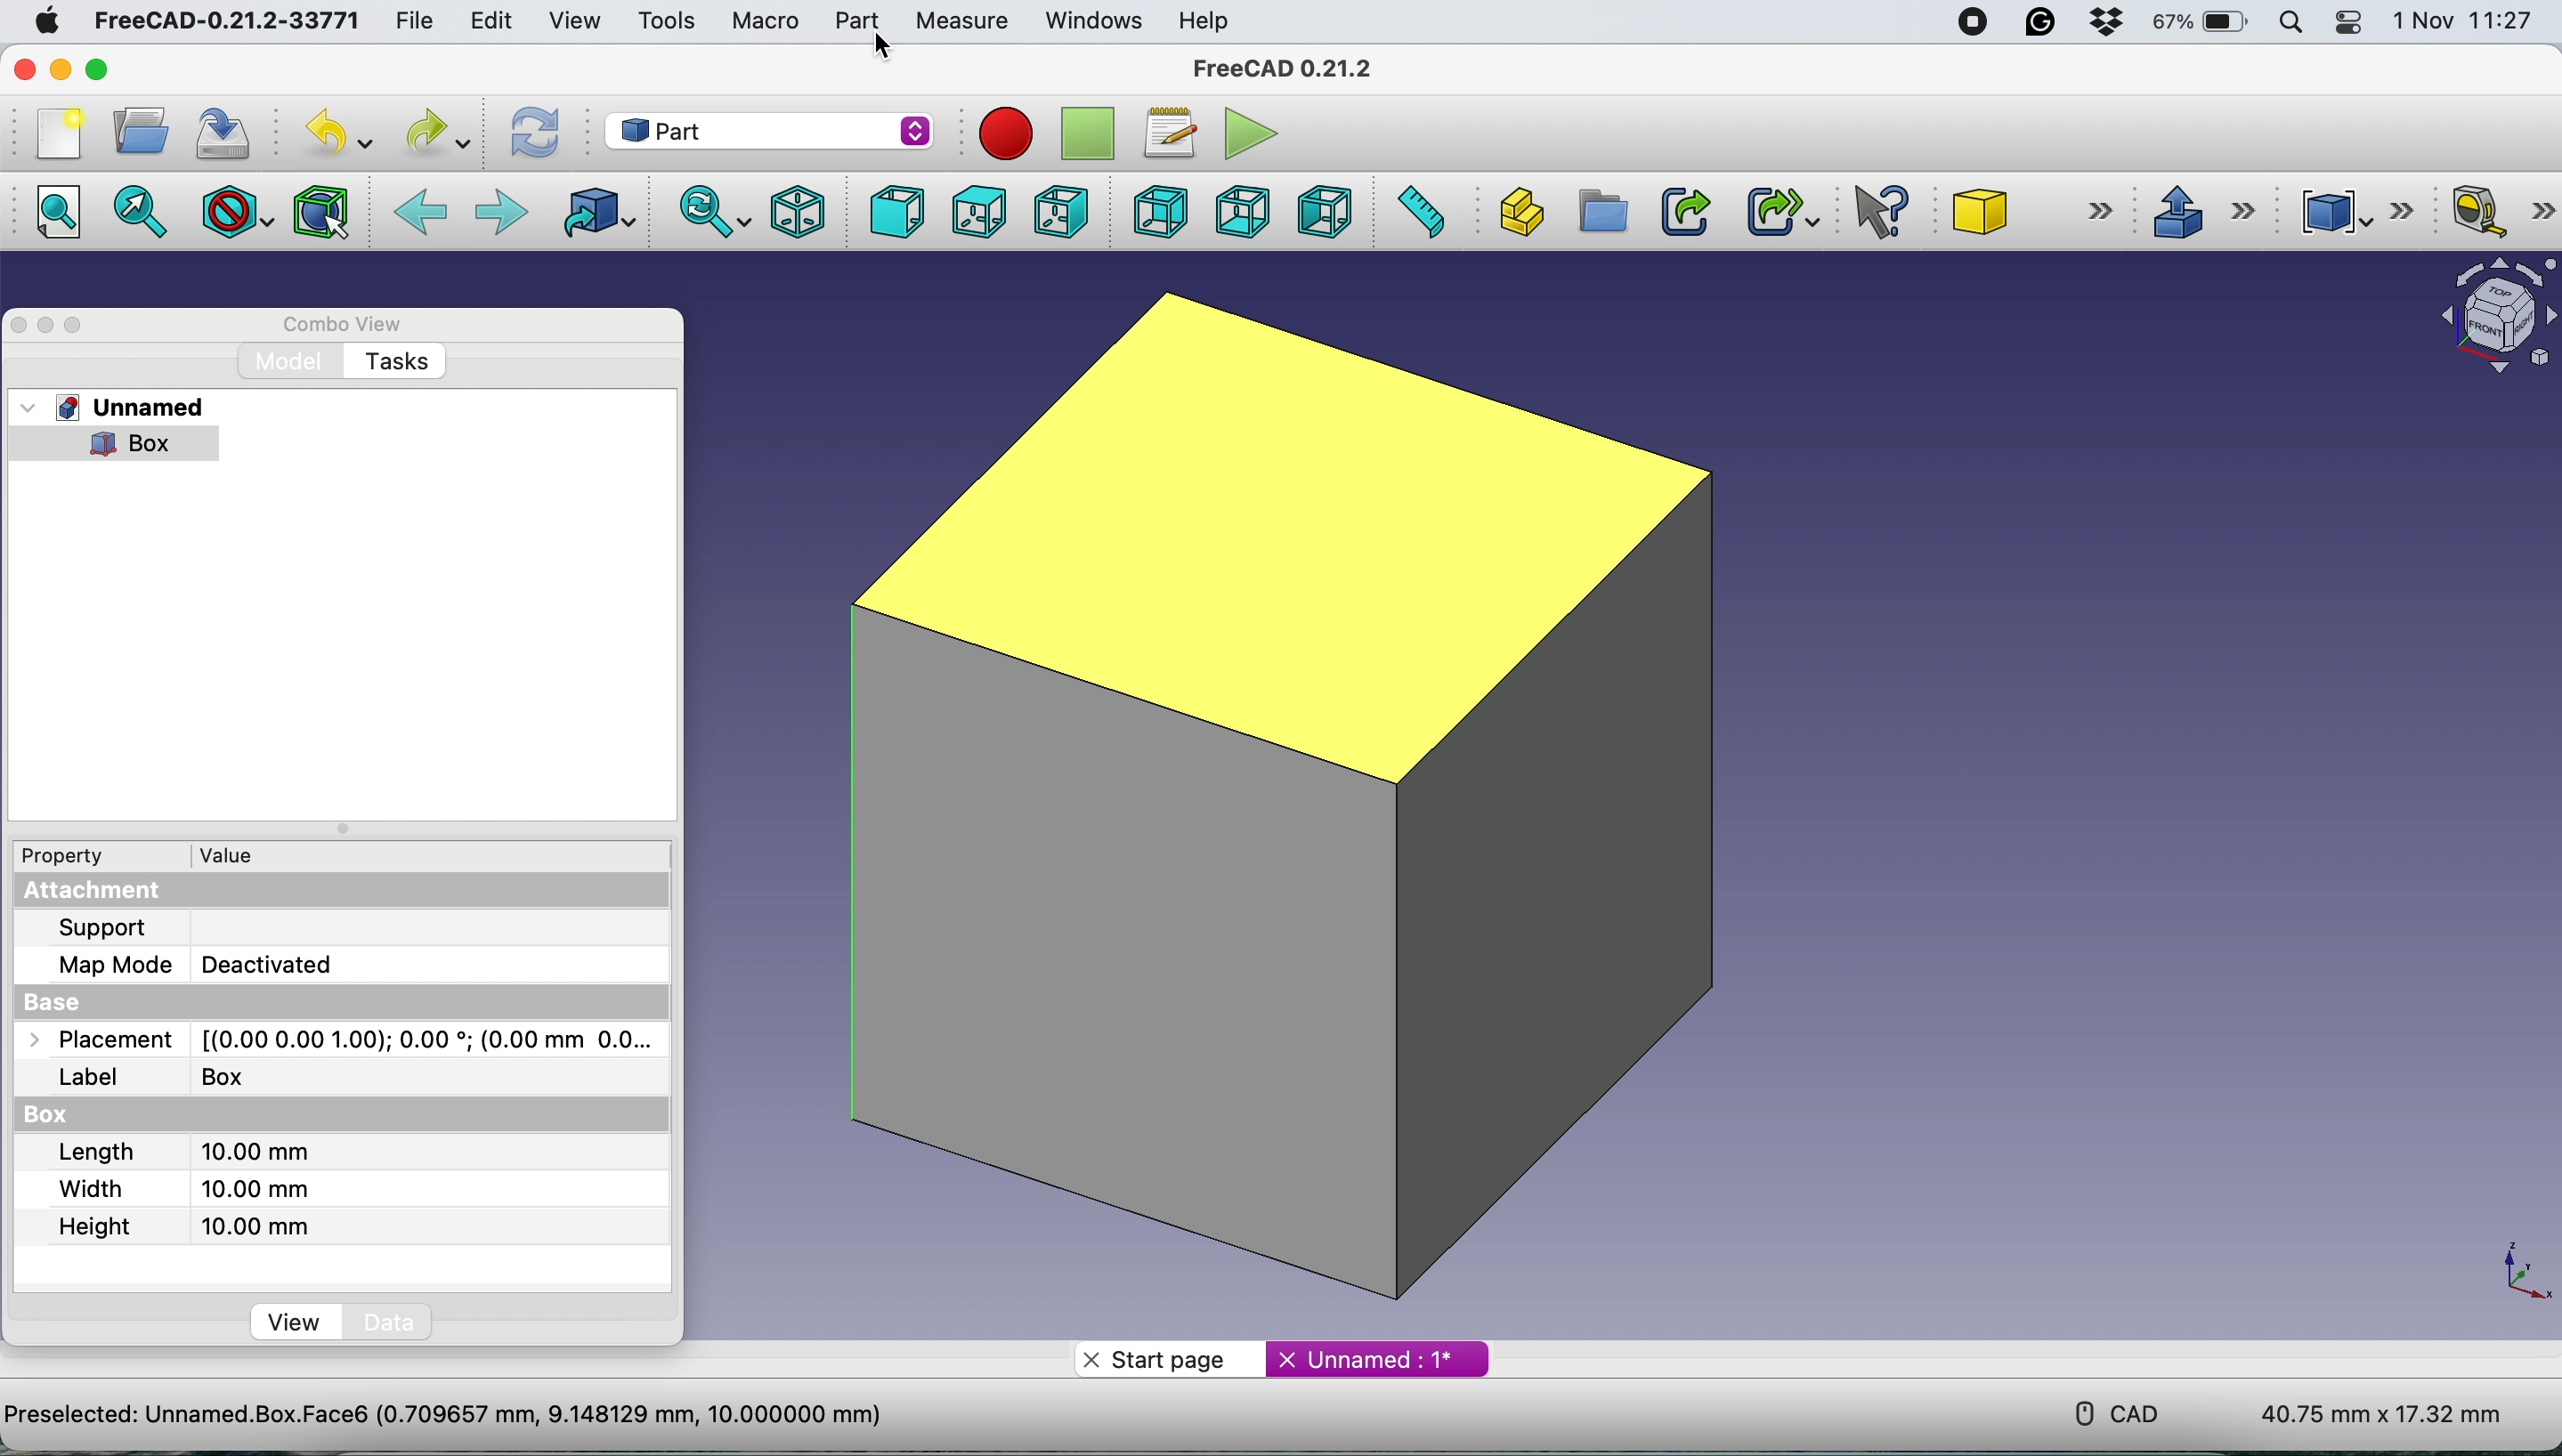 The width and height of the screenshot is (2562, 1456). What do you see at coordinates (204, 963) in the screenshot?
I see `map mode - deactivated` at bounding box center [204, 963].